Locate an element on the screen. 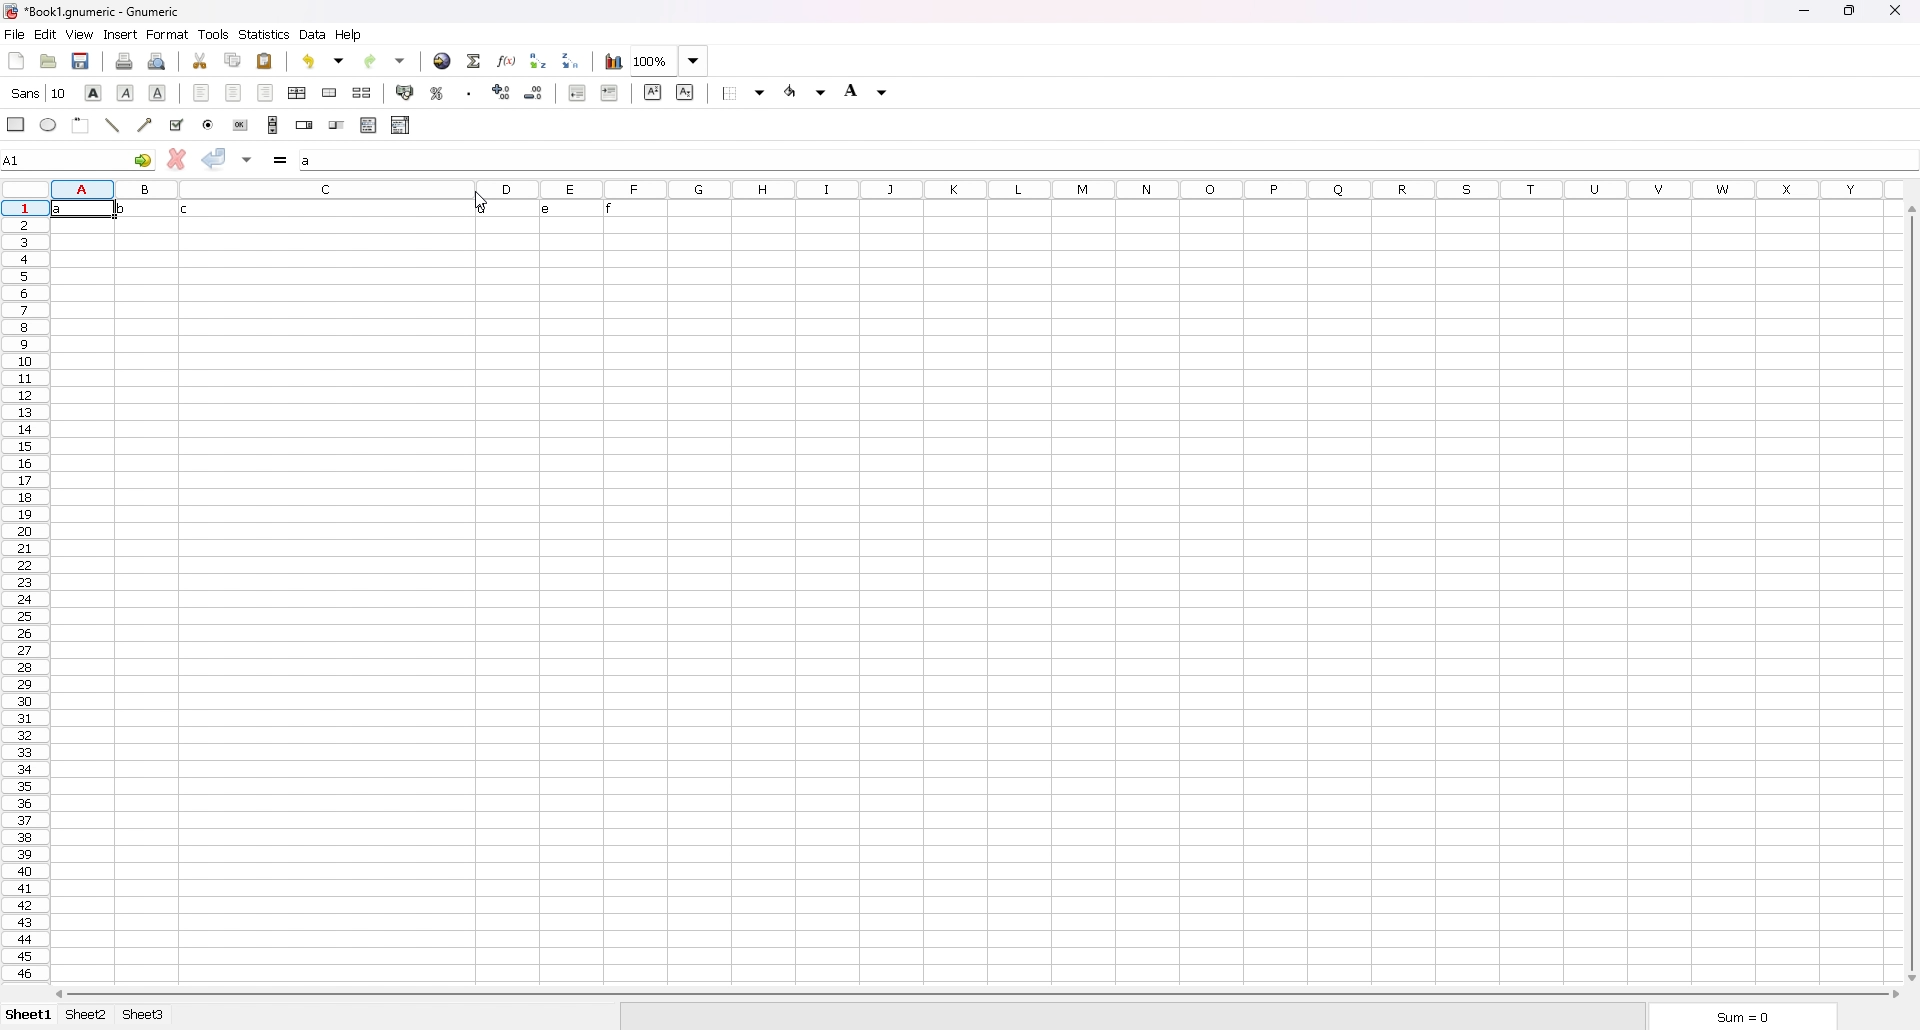  bold is located at coordinates (94, 92).